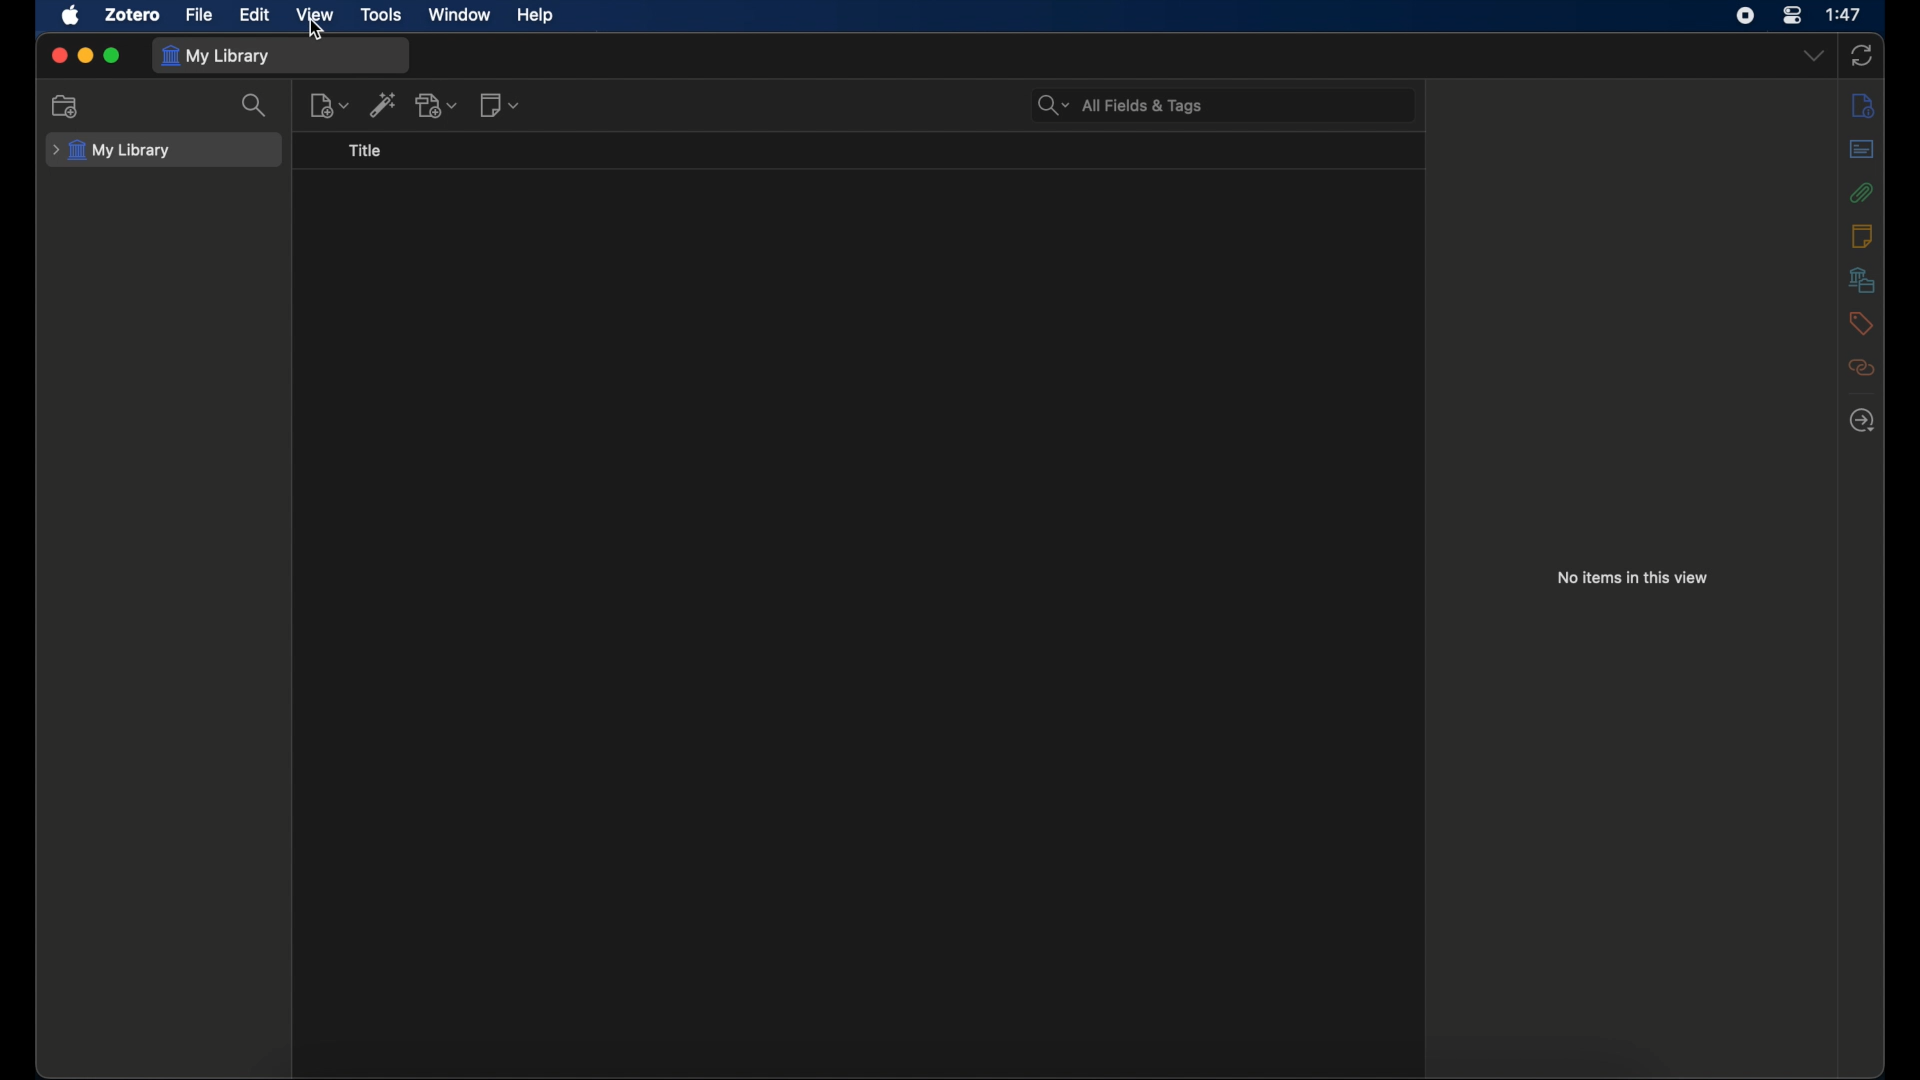 This screenshot has width=1920, height=1080. I want to click on abstract, so click(1860, 149).